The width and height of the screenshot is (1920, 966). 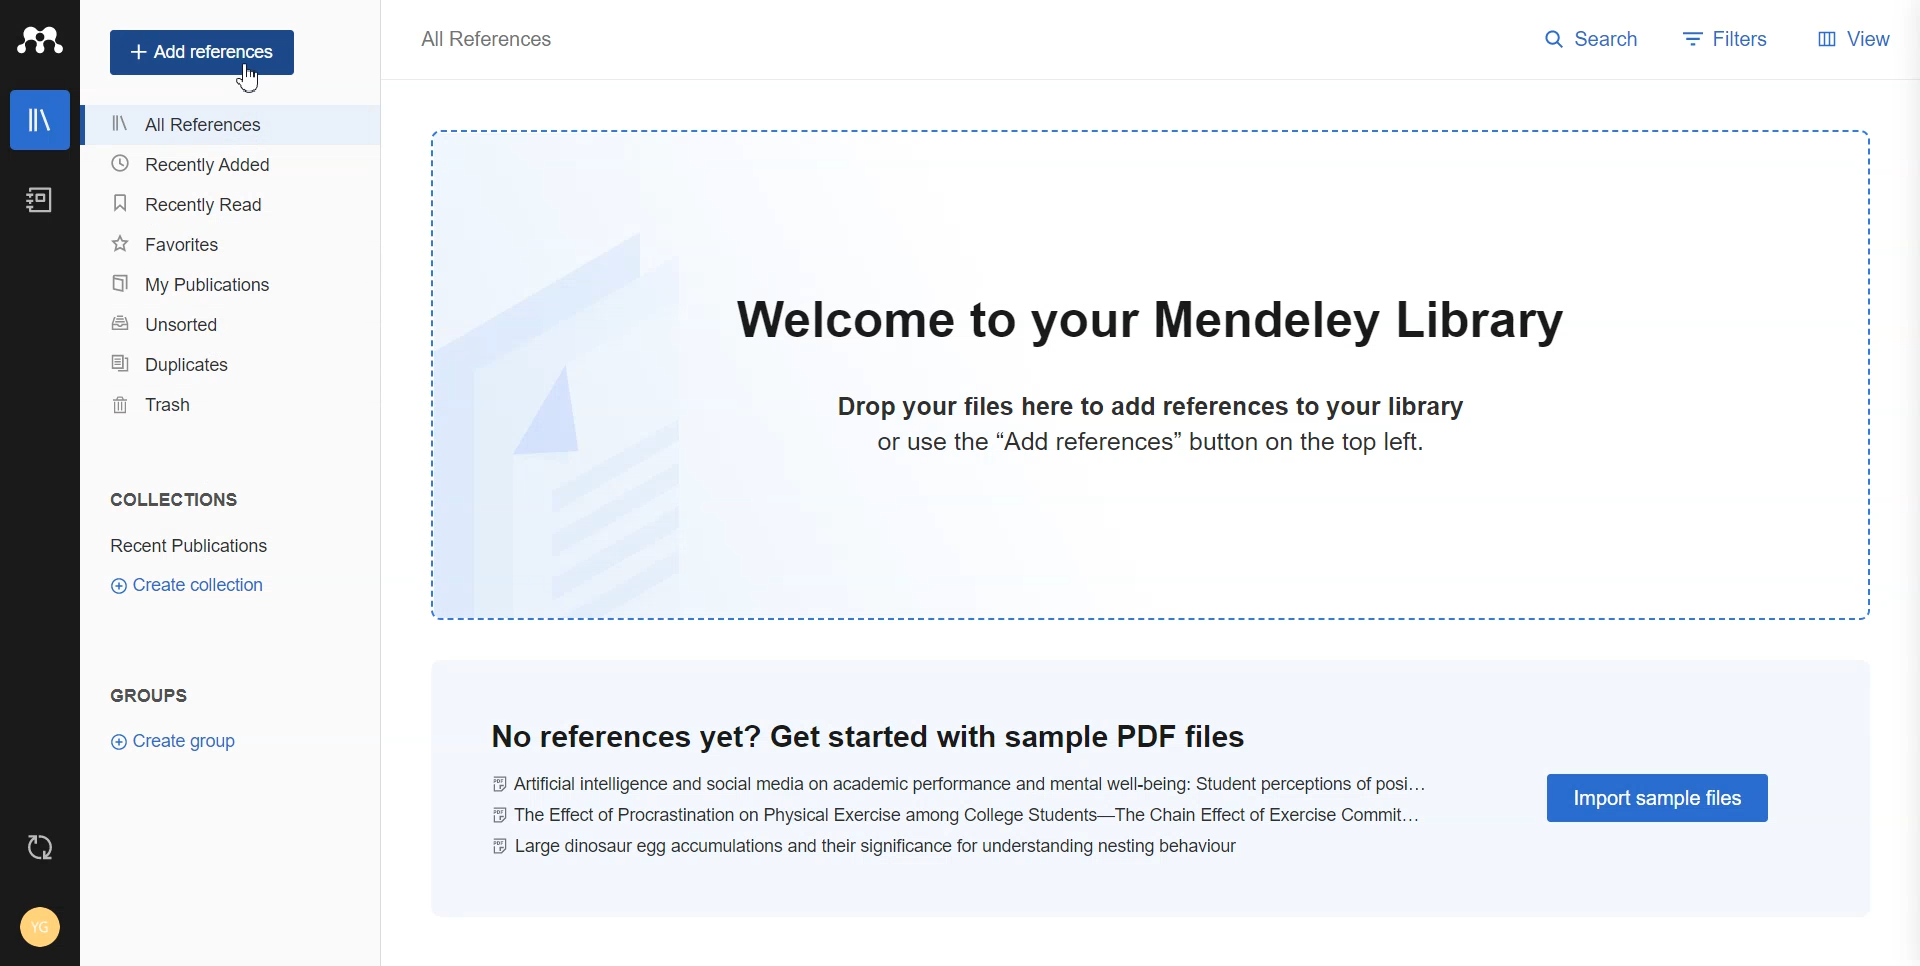 What do you see at coordinates (973, 815) in the screenshot?
I see `@ Artificial intelligence and social media on academic performance and mental well-being: Student perceptions of posi...
© The Effect of Procrastination on Physical Exercise among College Students—The Chain Effect of Exercise Commit...
© Large dinosaur egg accumulations and their significance for understanding nesting behaviour` at bounding box center [973, 815].